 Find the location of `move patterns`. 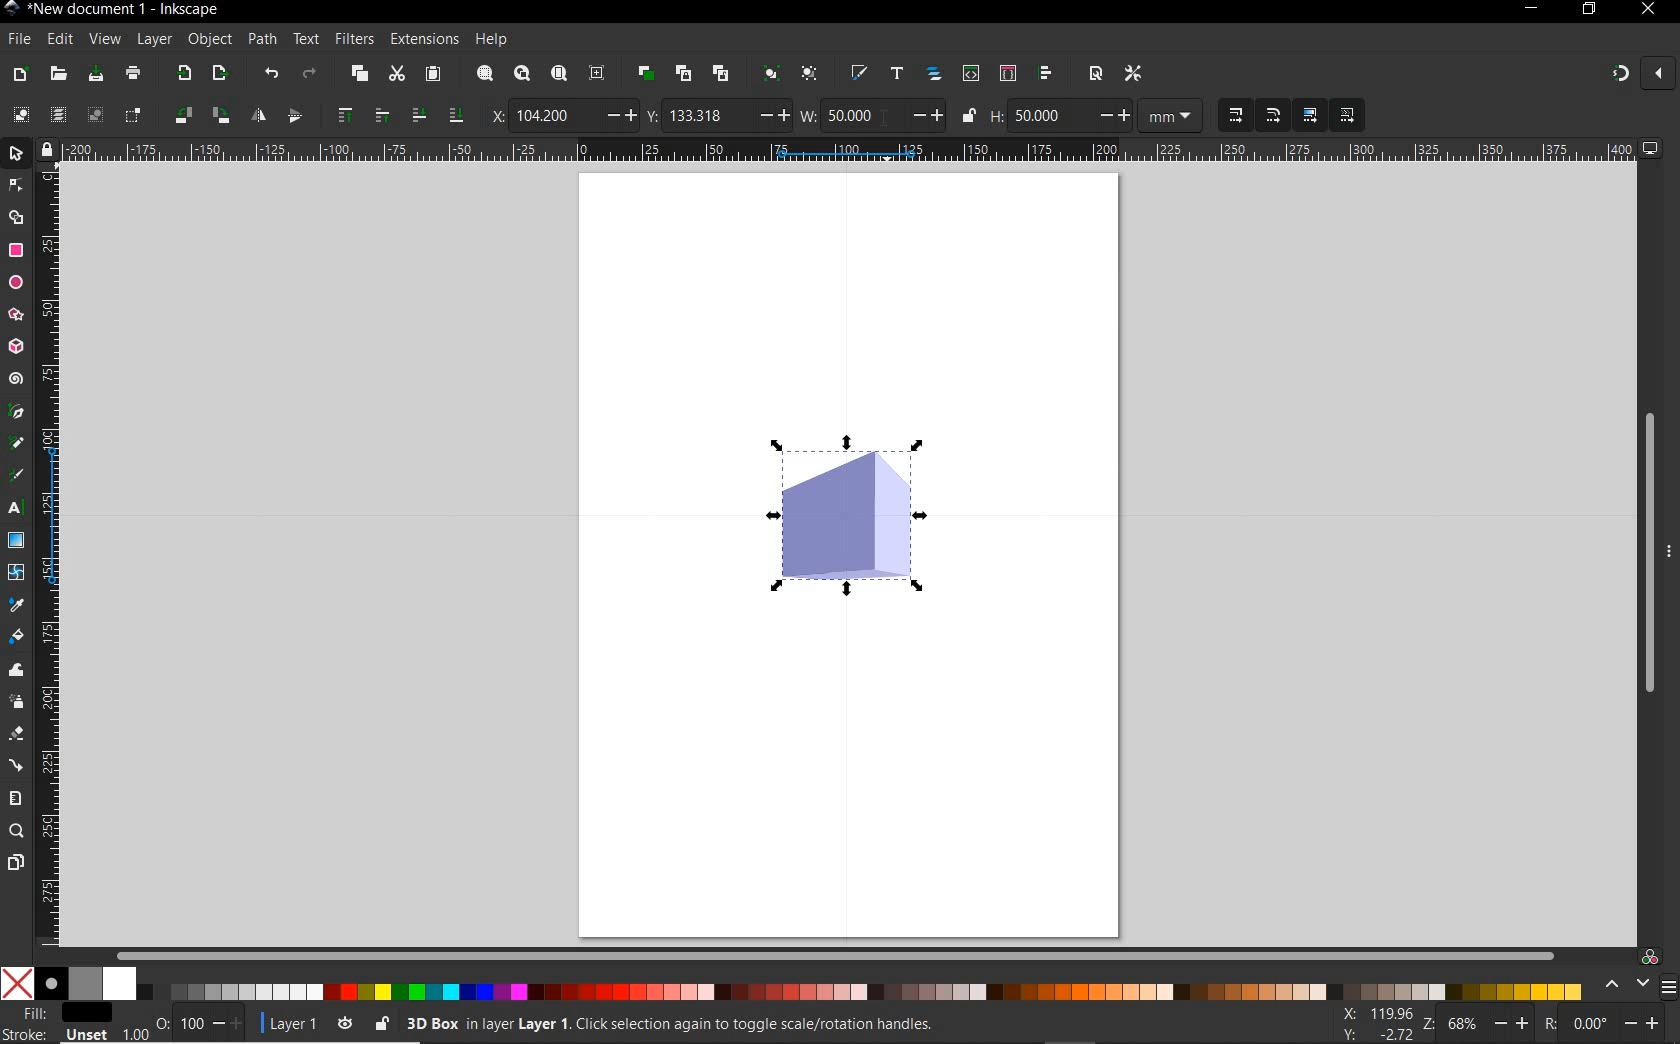

move patterns is located at coordinates (1344, 116).